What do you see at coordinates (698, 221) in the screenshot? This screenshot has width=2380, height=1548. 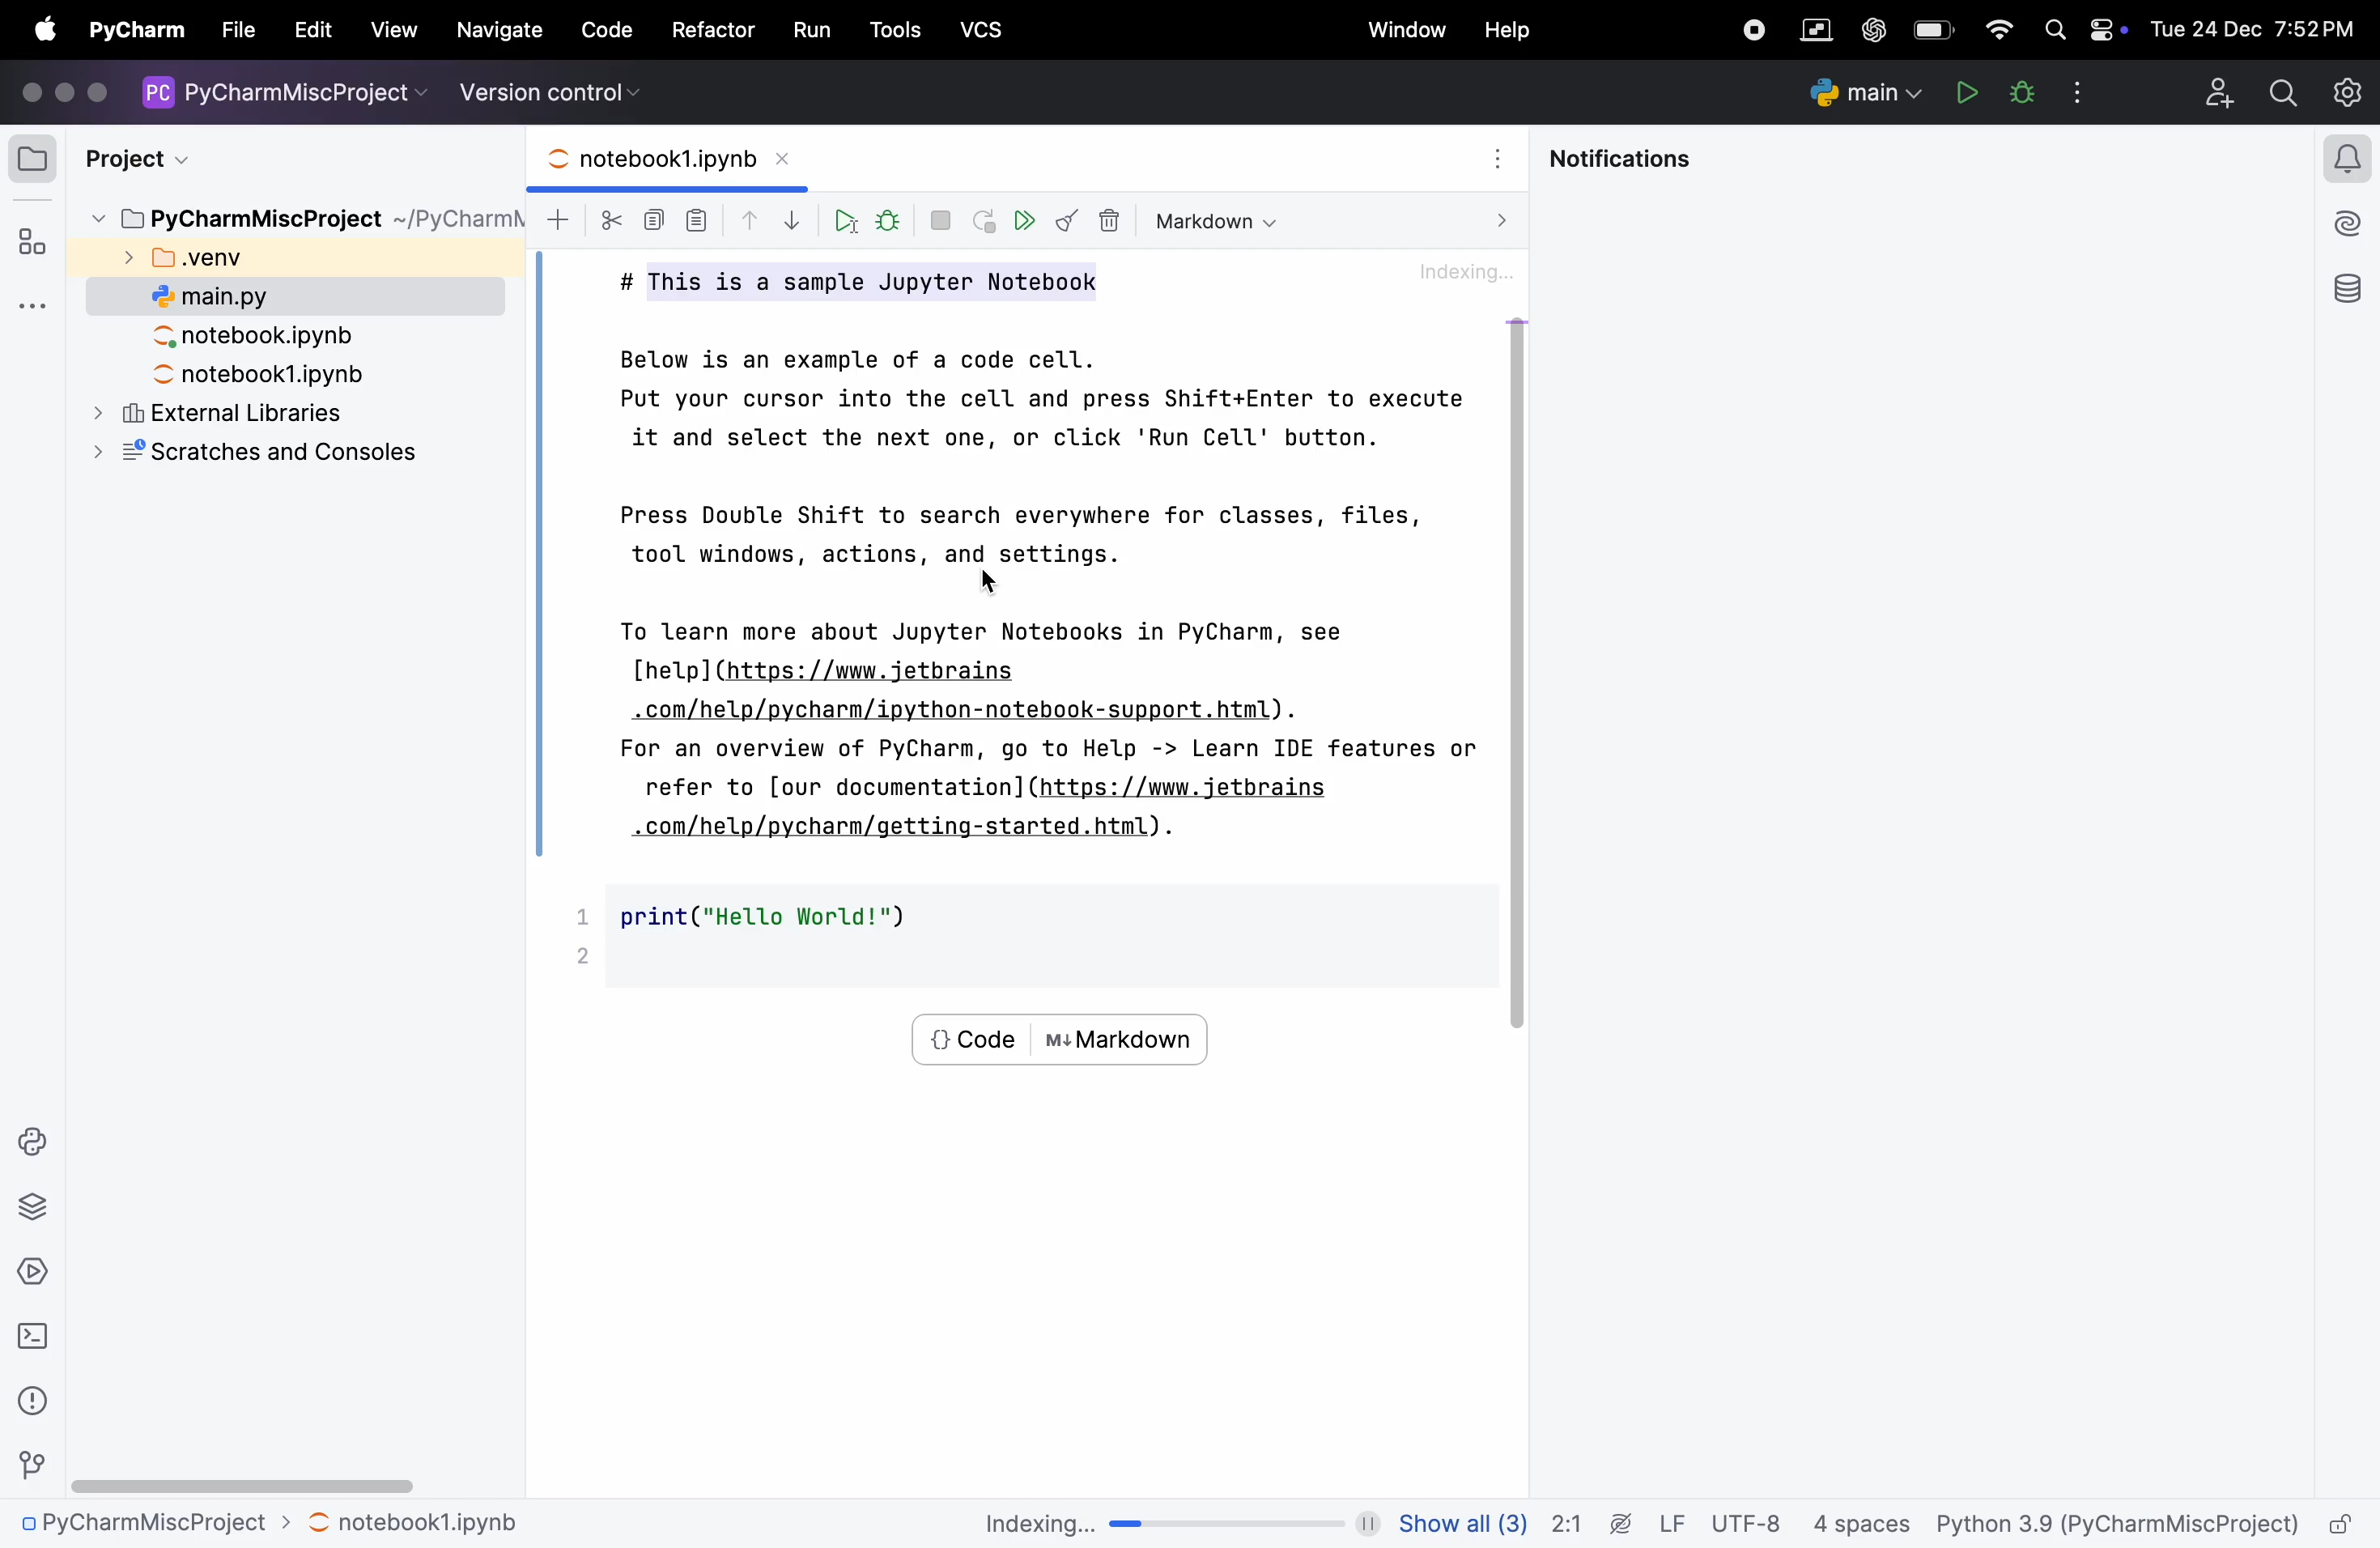 I see `paste` at bounding box center [698, 221].